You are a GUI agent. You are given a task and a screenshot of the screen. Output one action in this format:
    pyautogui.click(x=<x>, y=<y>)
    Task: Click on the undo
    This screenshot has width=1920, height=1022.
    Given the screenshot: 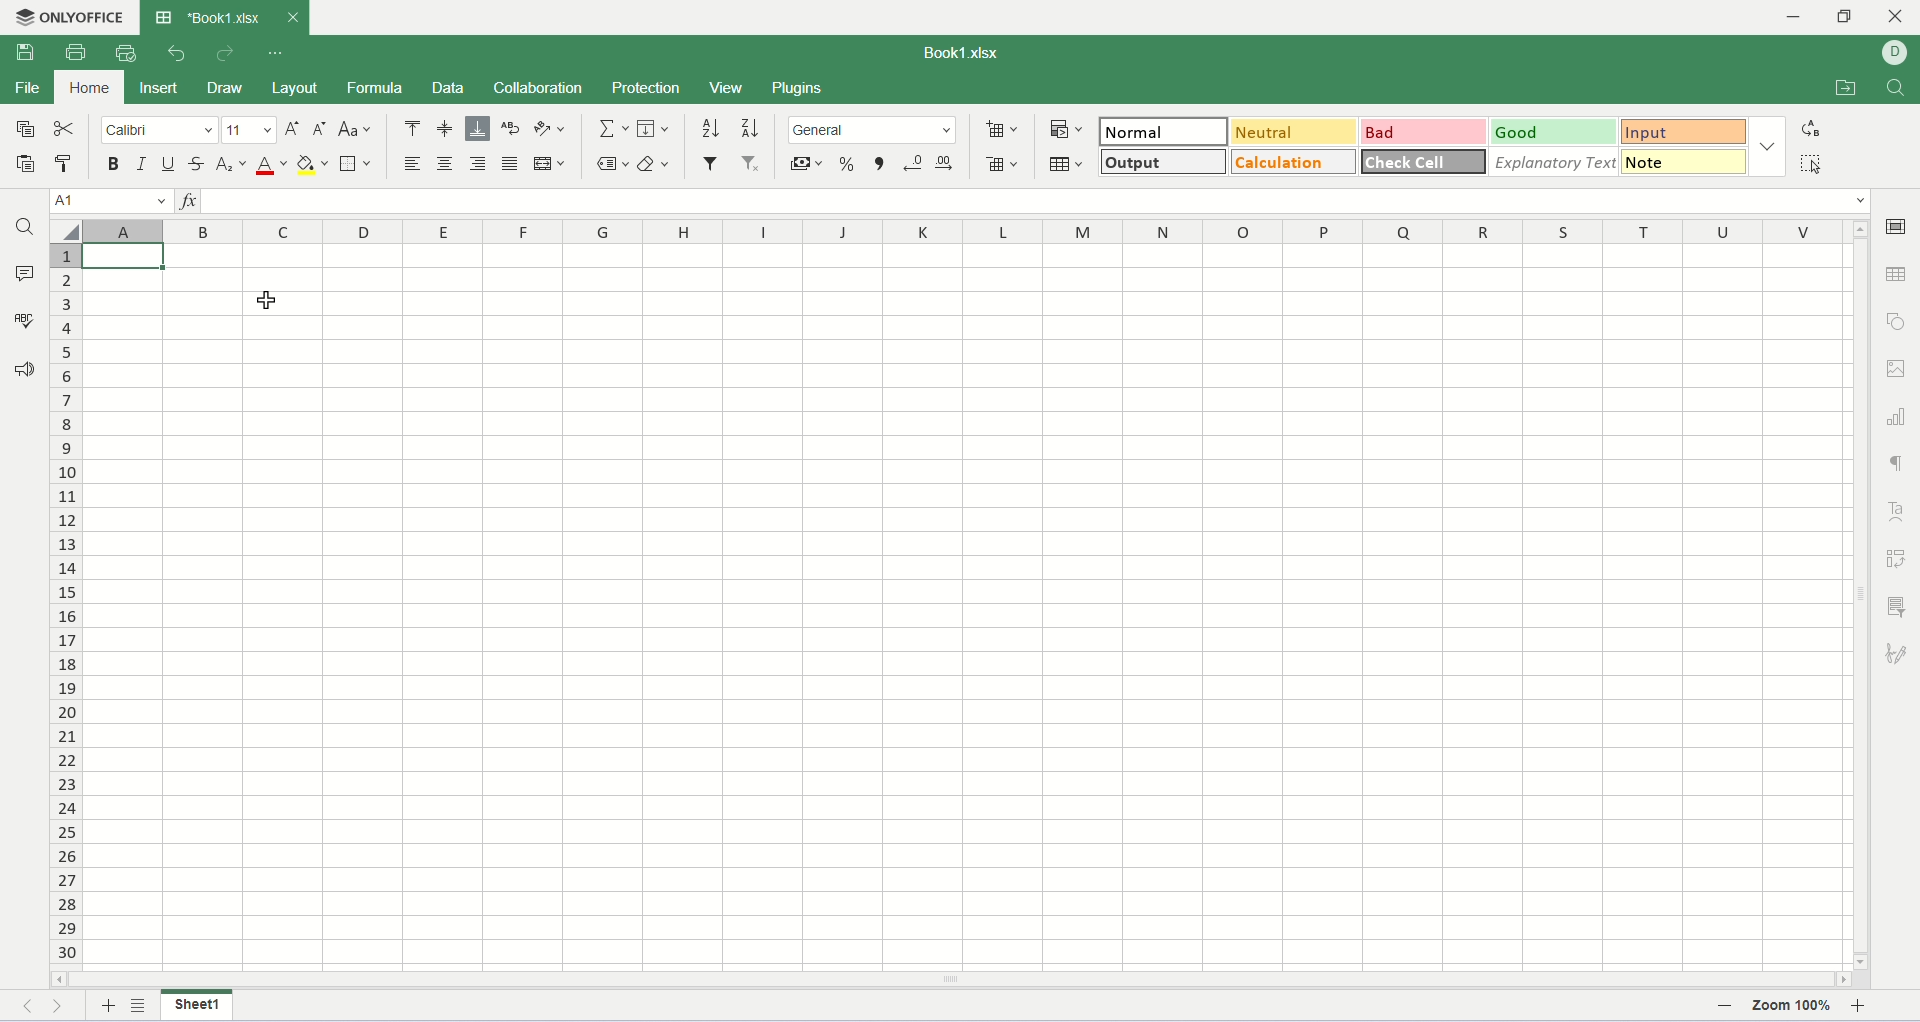 What is the action you would take?
    pyautogui.click(x=178, y=53)
    